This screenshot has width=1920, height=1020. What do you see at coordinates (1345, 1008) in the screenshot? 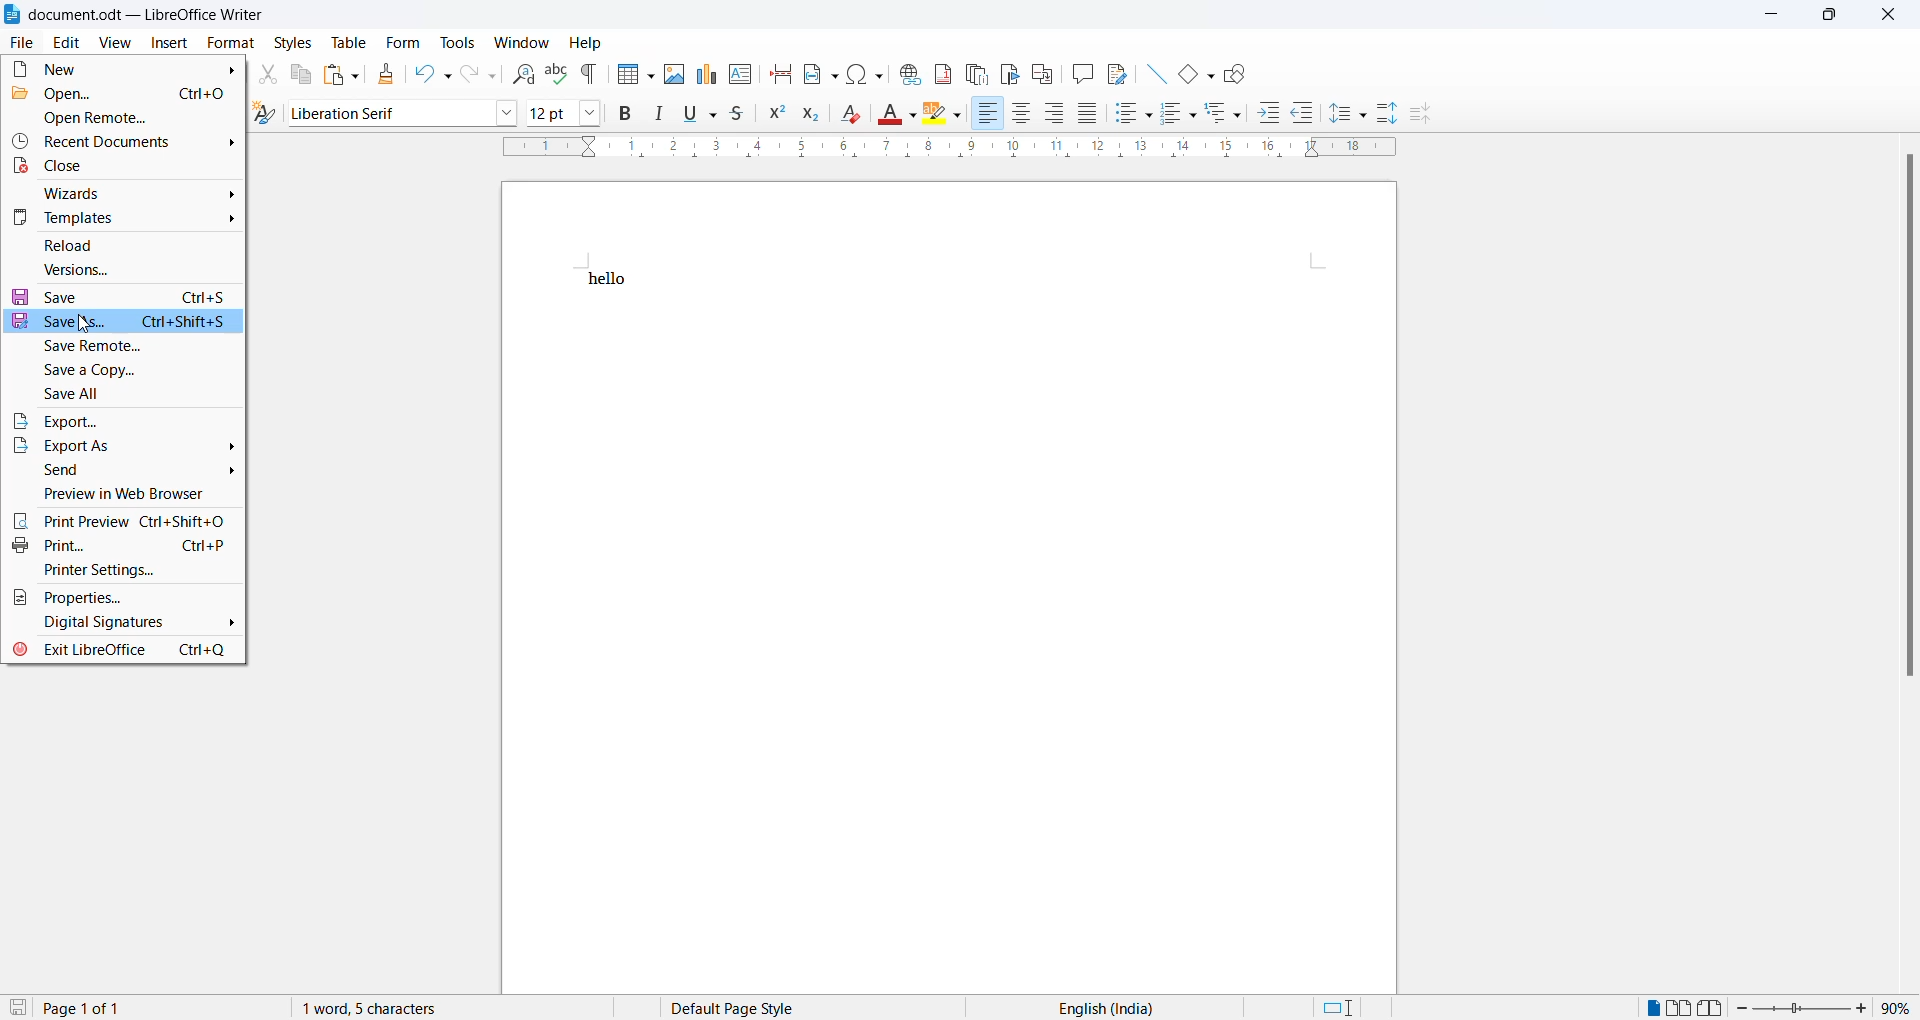
I see `standard selection` at bounding box center [1345, 1008].